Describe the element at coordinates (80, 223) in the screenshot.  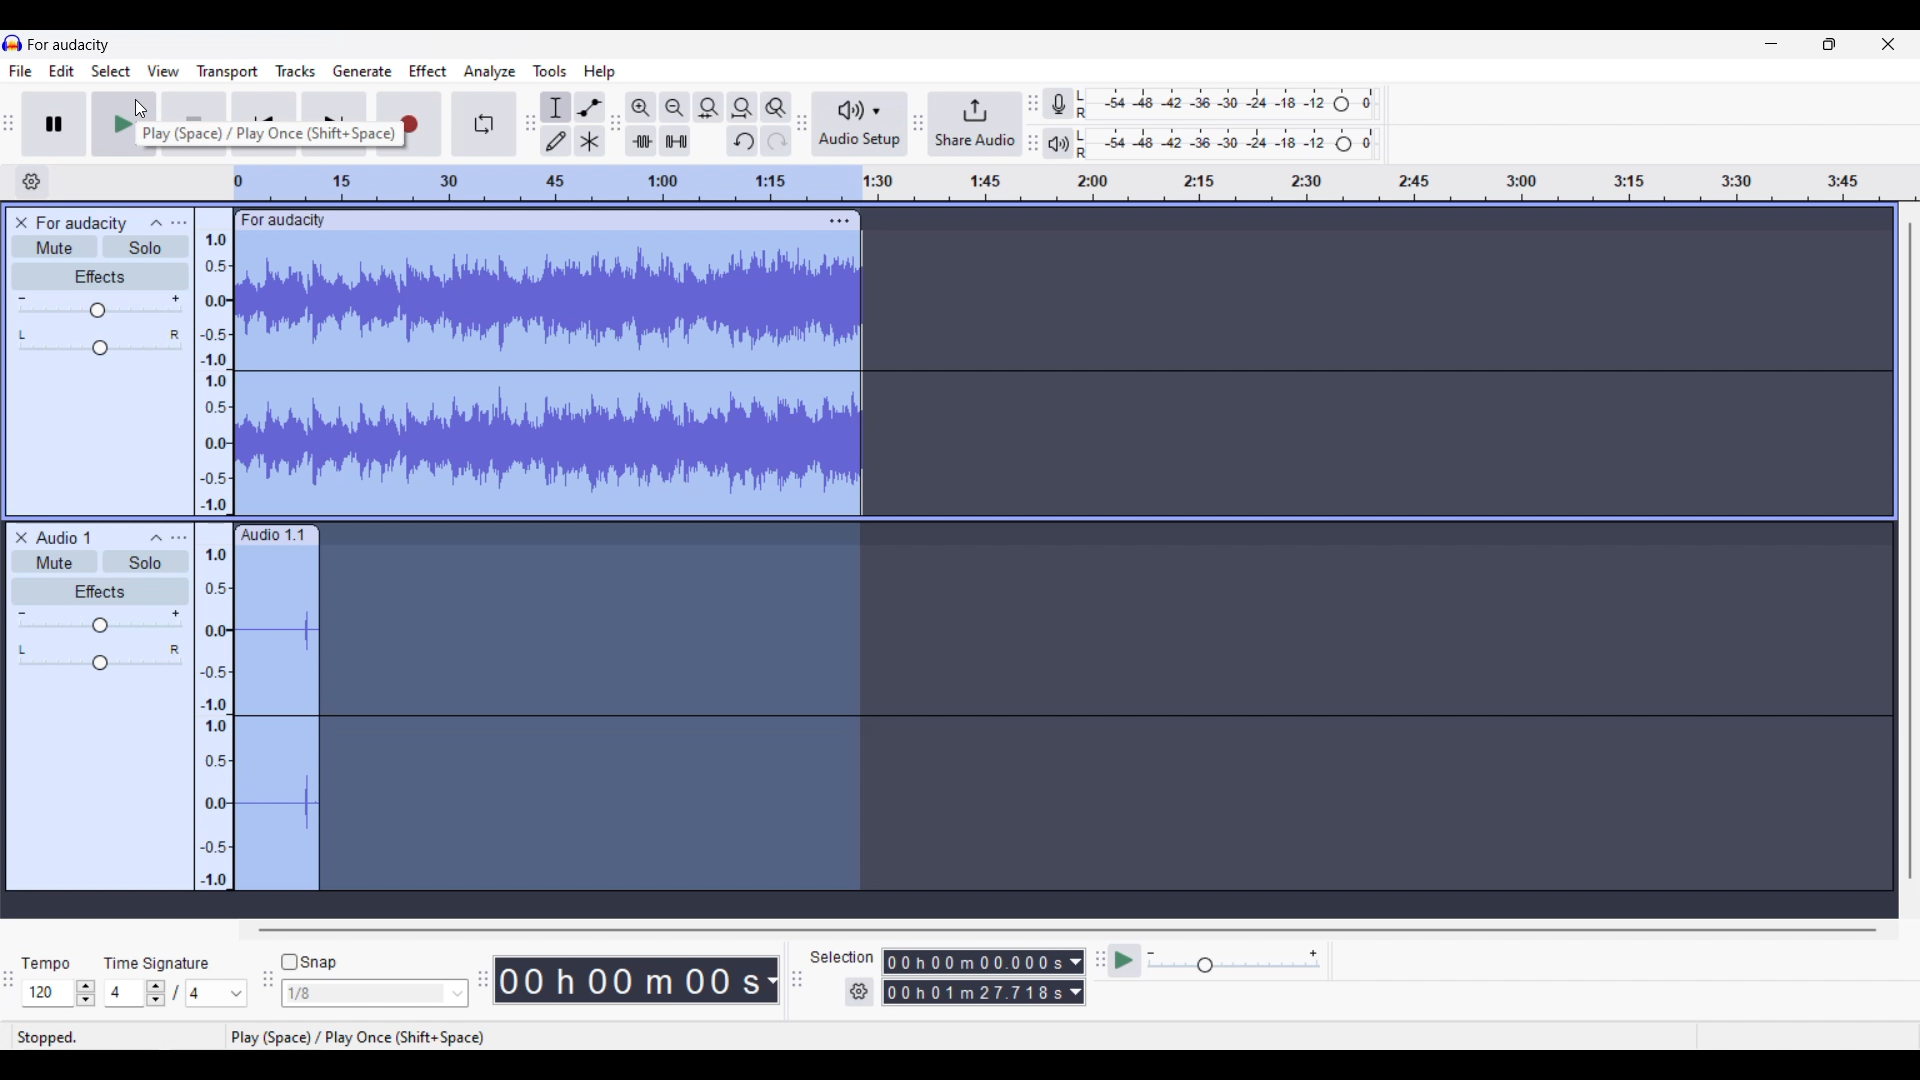
I see `Track name` at that location.